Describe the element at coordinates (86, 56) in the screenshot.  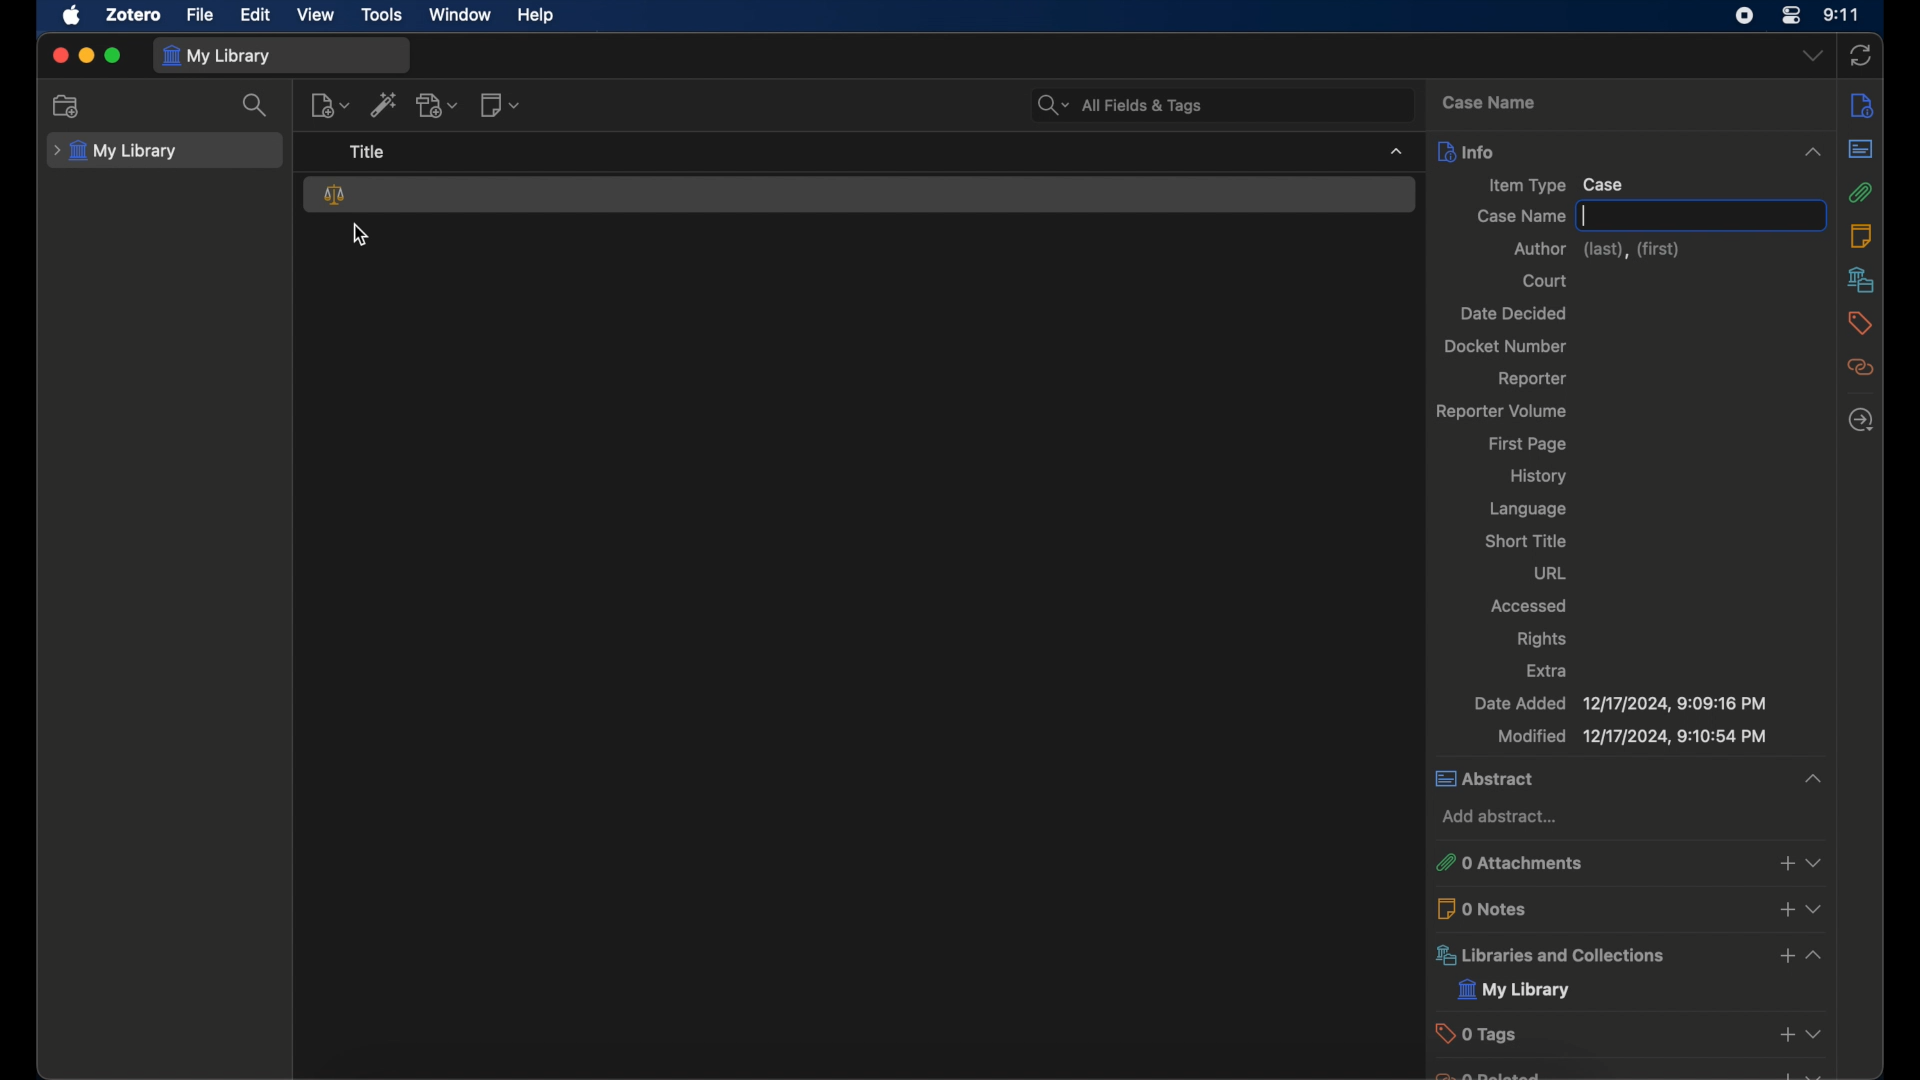
I see `minimize` at that location.